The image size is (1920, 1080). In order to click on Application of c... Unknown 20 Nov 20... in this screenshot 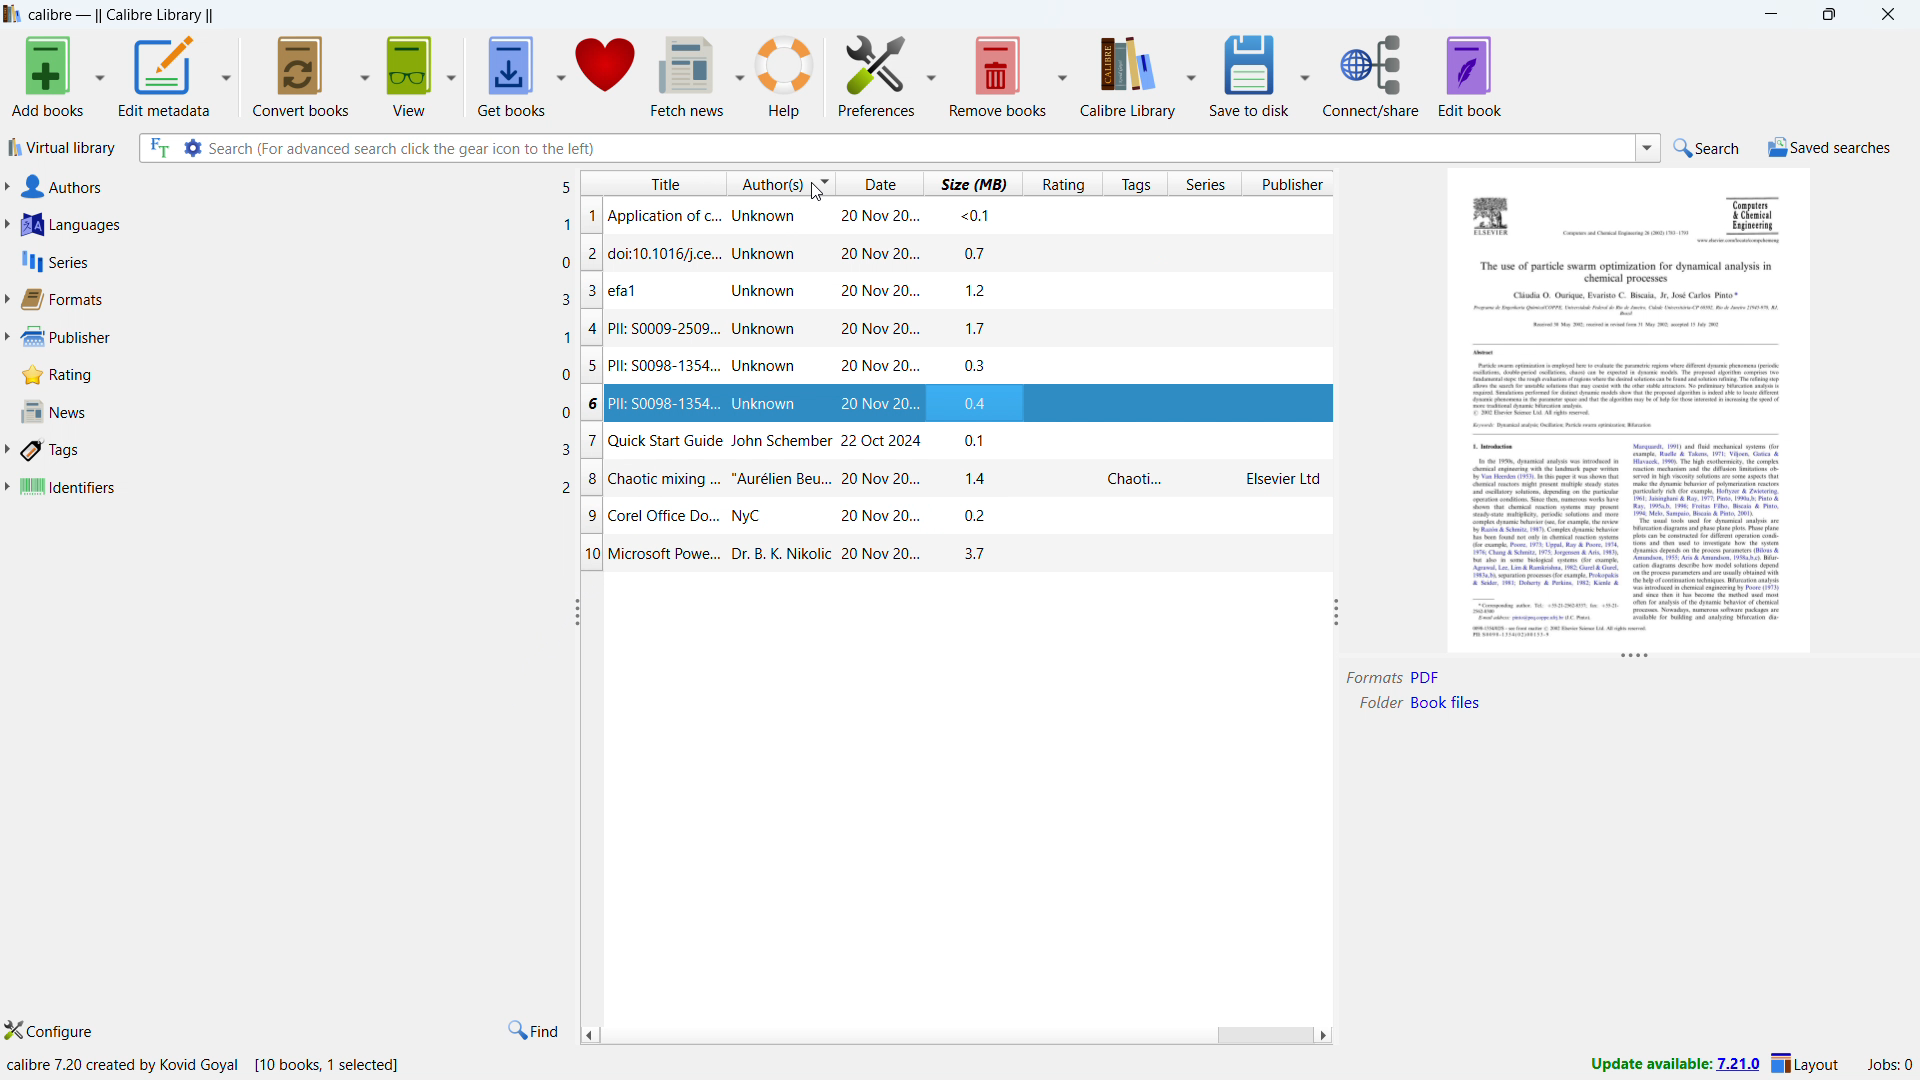, I will do `click(762, 216)`.